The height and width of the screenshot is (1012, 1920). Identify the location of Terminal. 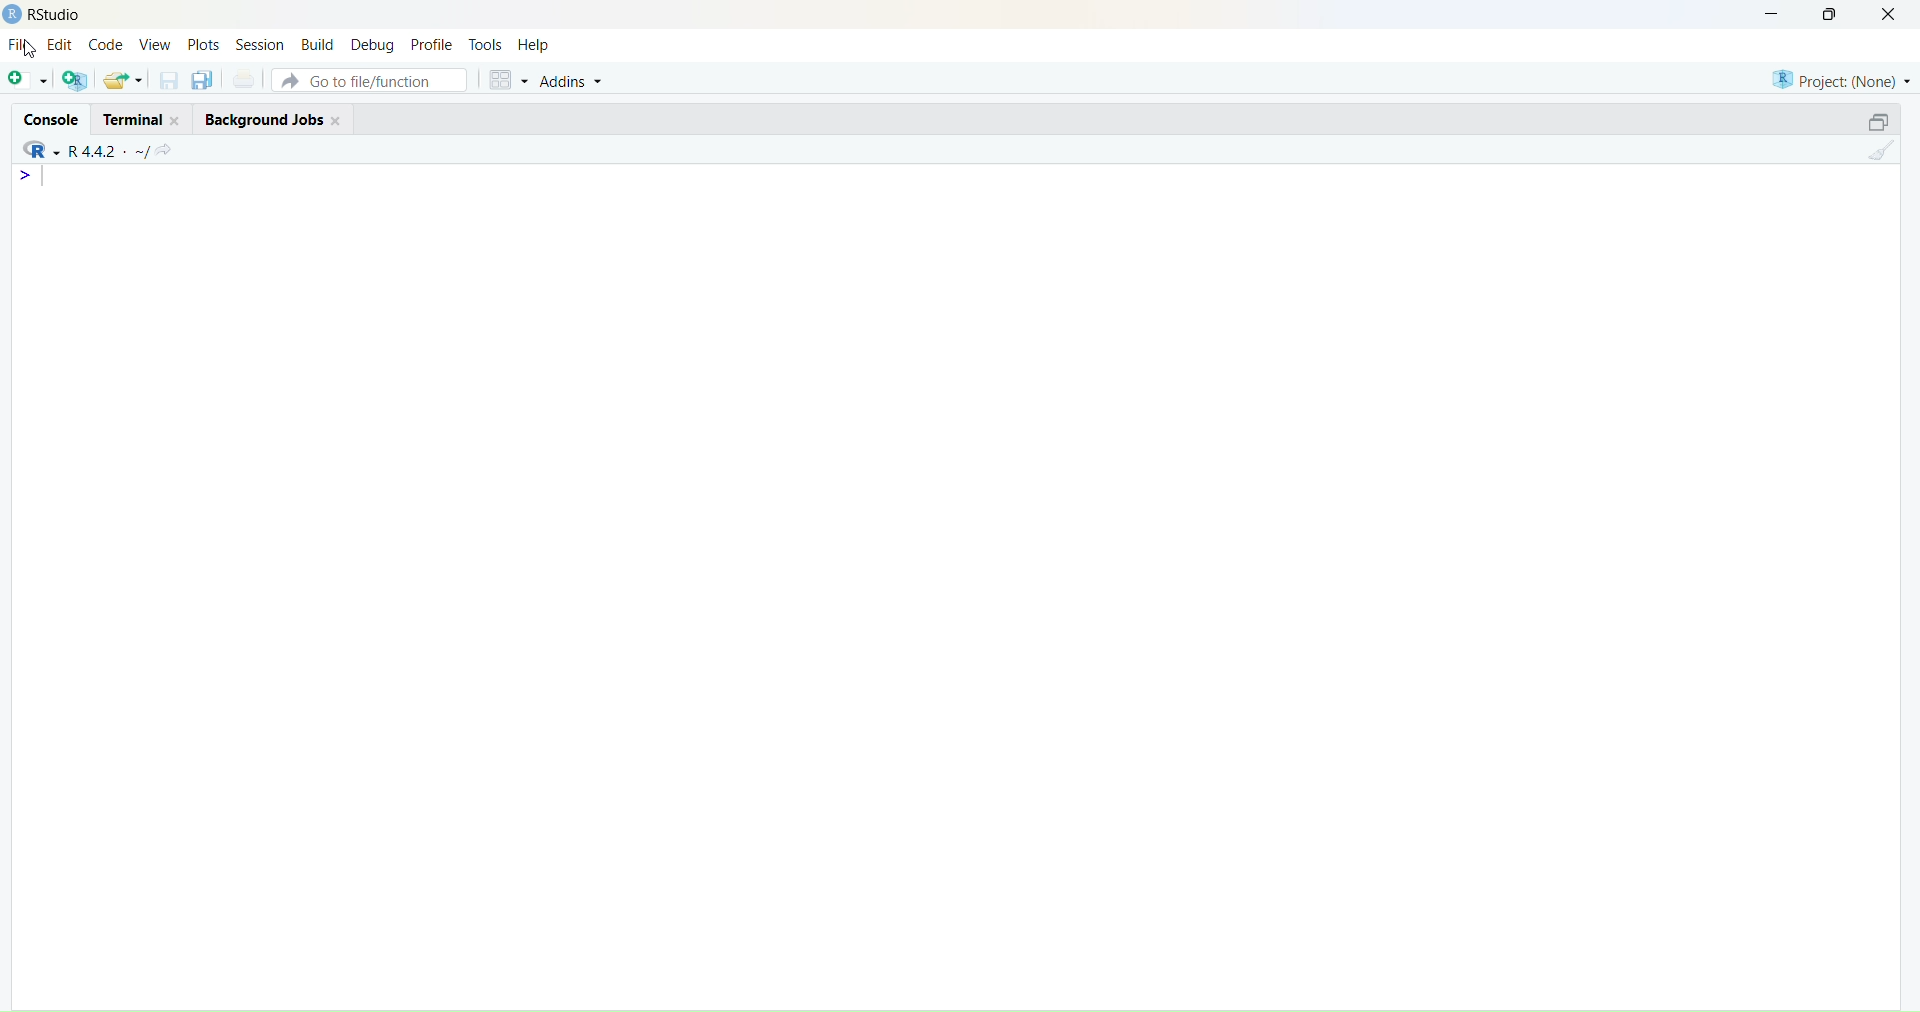
(140, 119).